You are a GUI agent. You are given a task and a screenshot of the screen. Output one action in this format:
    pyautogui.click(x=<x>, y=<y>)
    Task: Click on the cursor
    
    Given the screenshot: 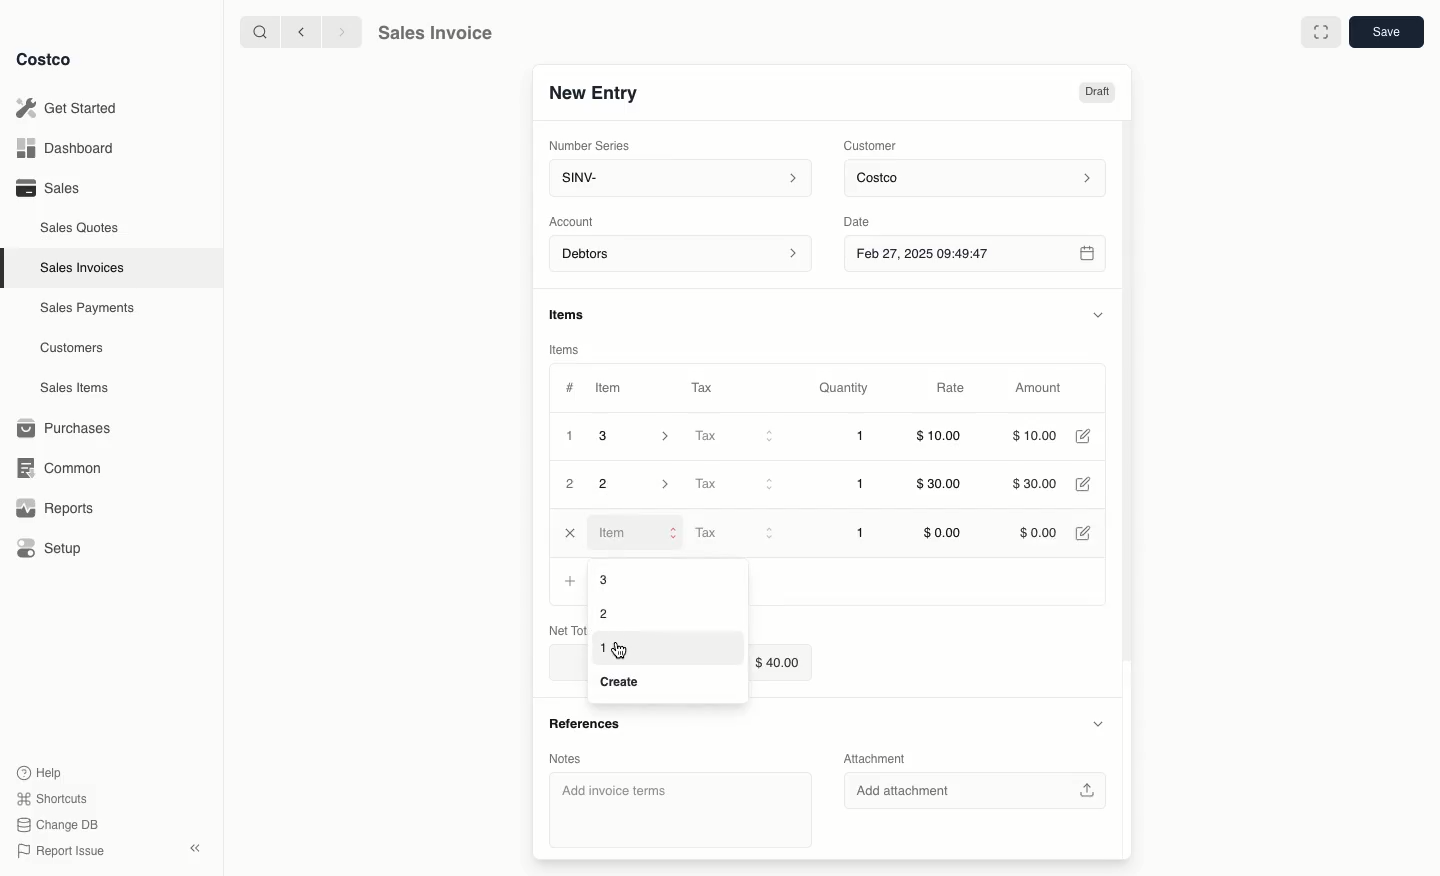 What is the action you would take?
    pyautogui.click(x=622, y=650)
    